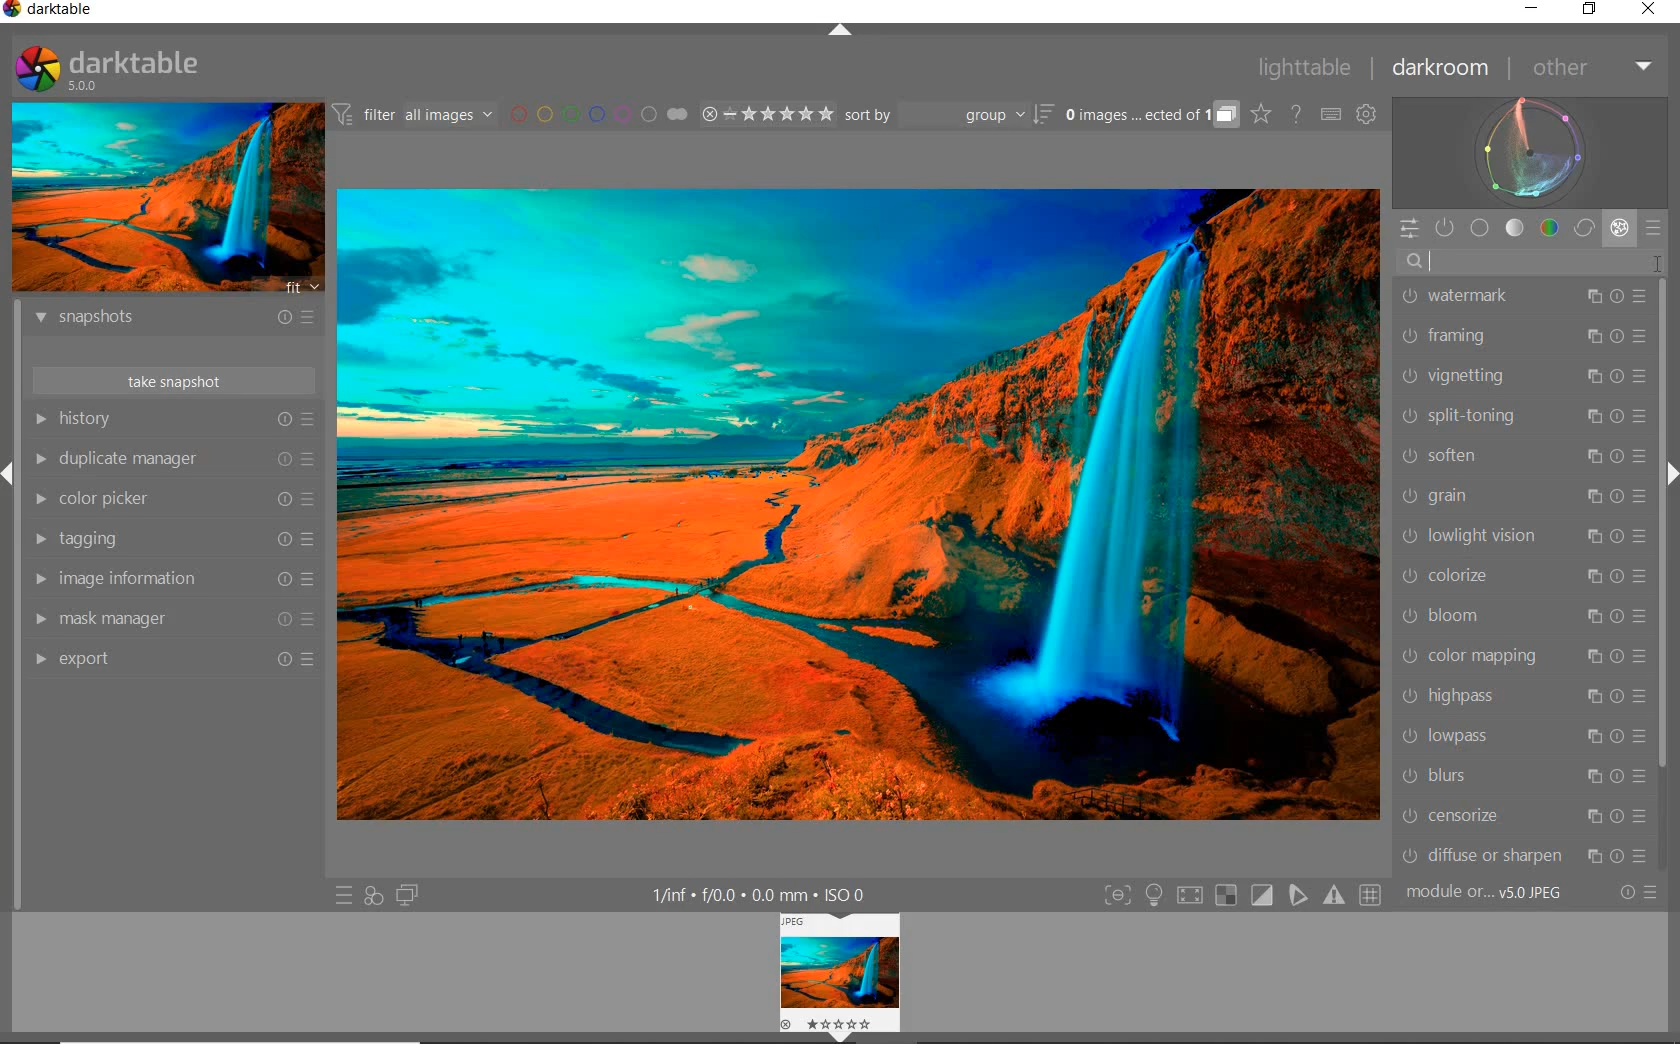 The image size is (1680, 1044). What do you see at coordinates (1520, 576) in the screenshot?
I see `colorize` at bounding box center [1520, 576].